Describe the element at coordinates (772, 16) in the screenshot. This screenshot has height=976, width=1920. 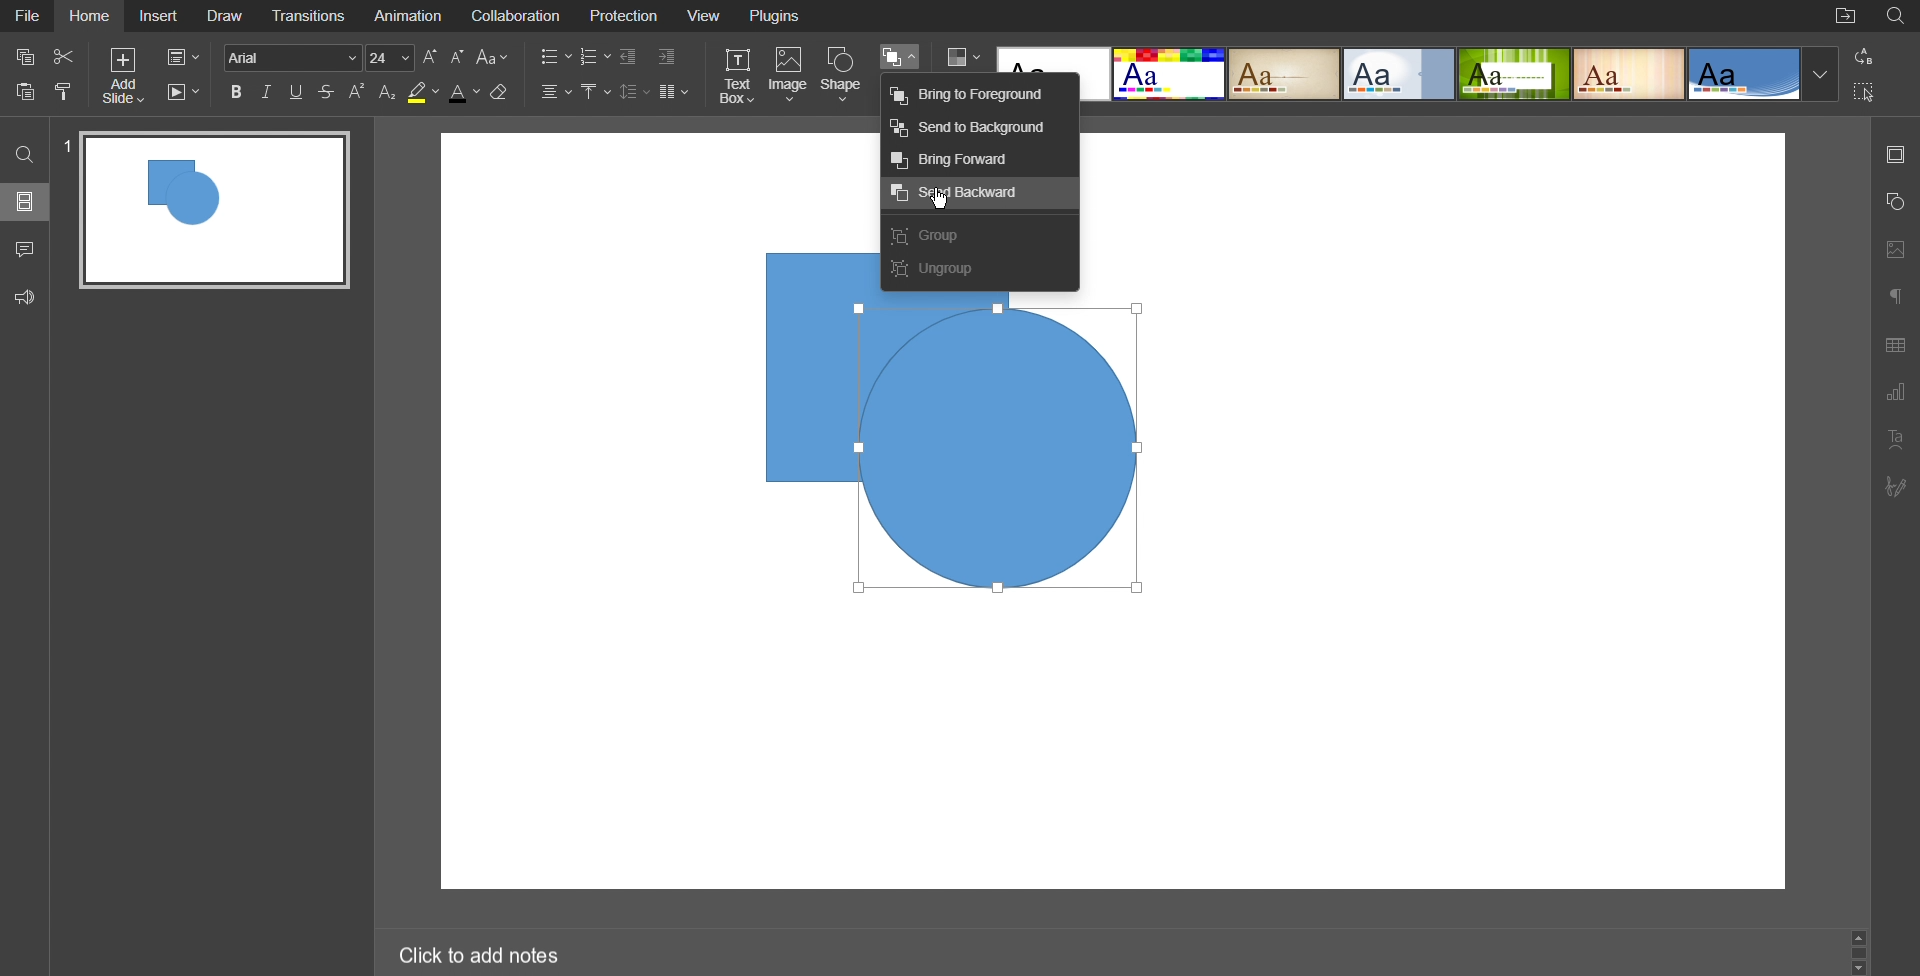
I see `Plugins` at that location.